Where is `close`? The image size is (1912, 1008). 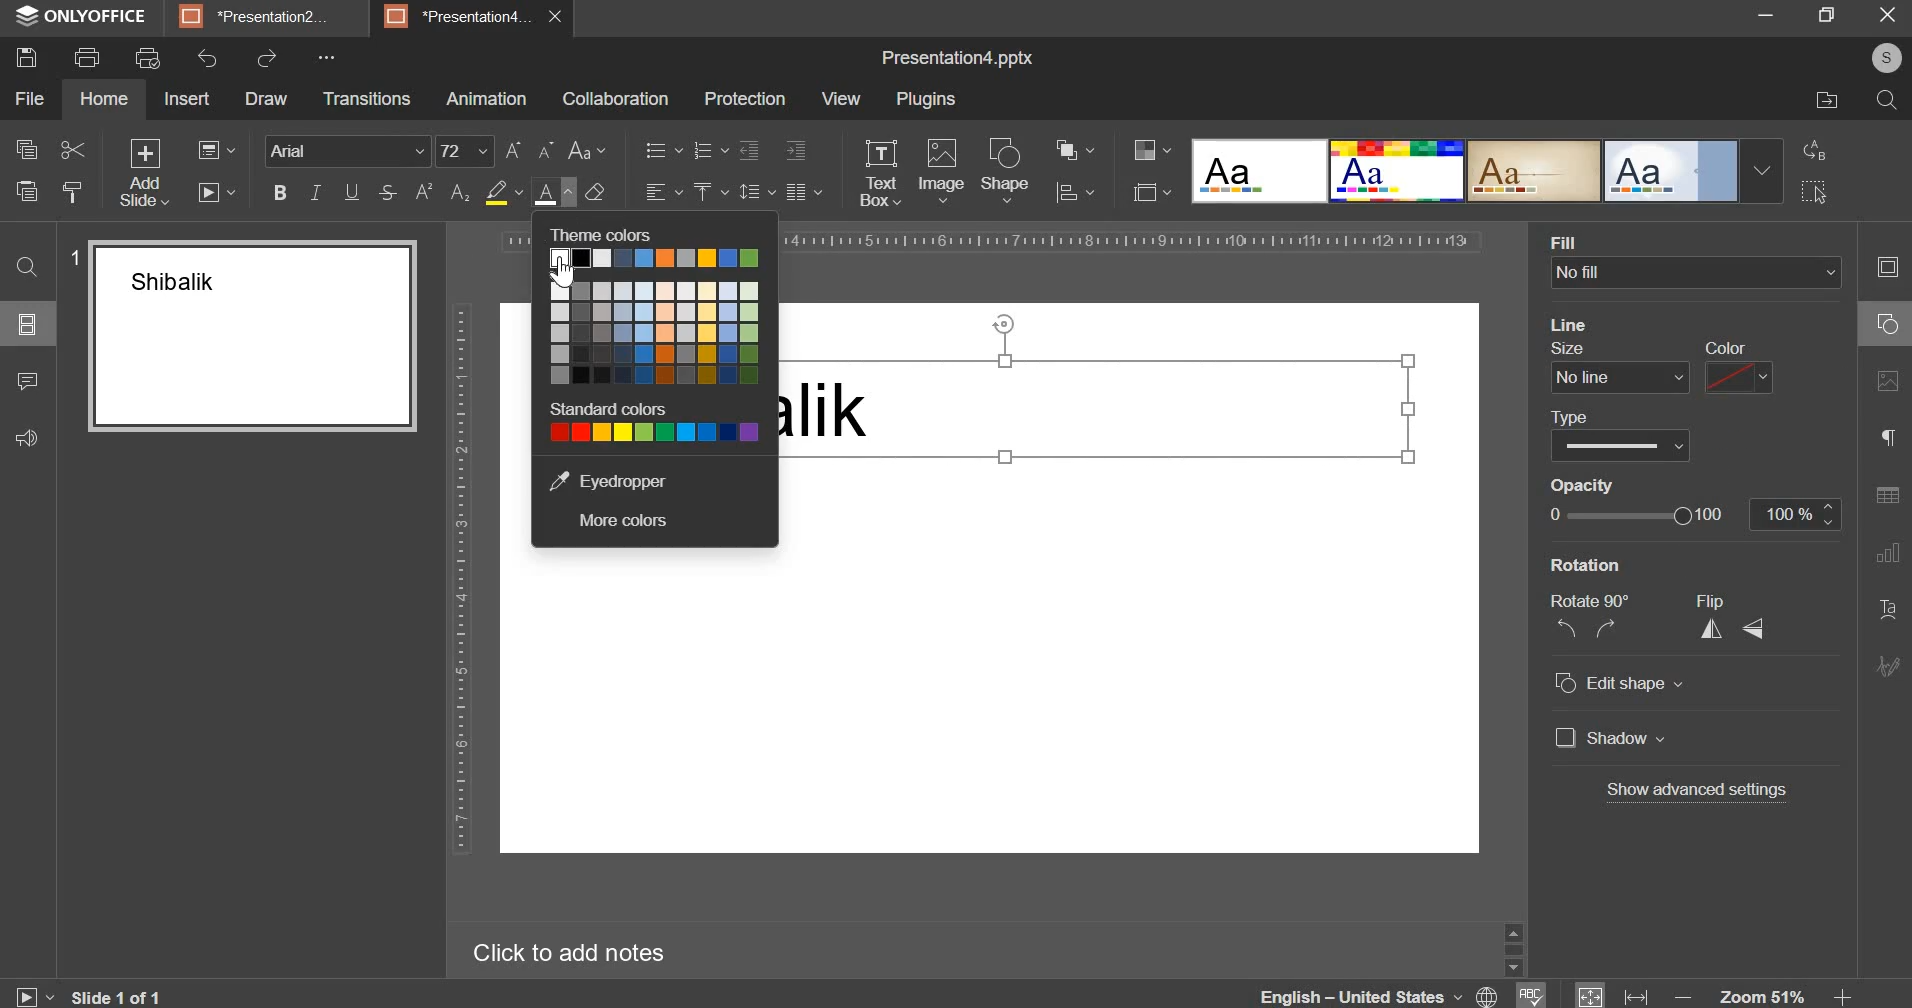
close is located at coordinates (564, 21).